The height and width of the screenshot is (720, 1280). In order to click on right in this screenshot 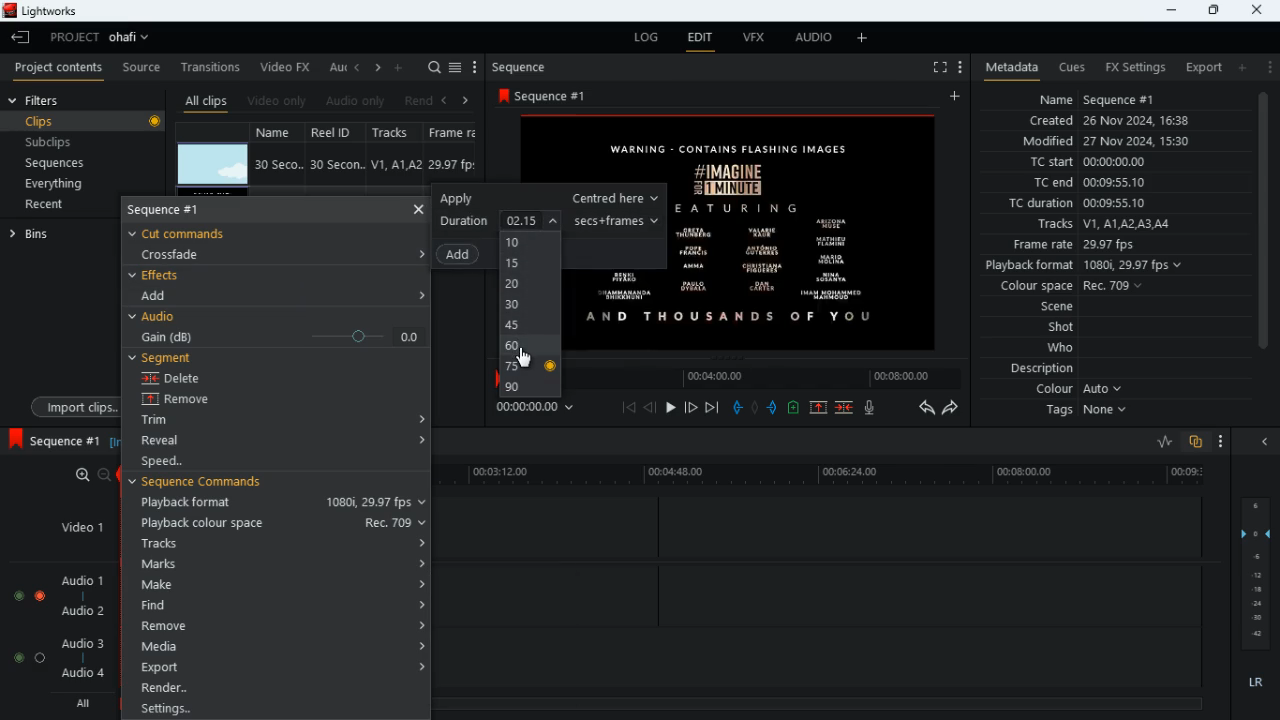, I will do `click(378, 69)`.